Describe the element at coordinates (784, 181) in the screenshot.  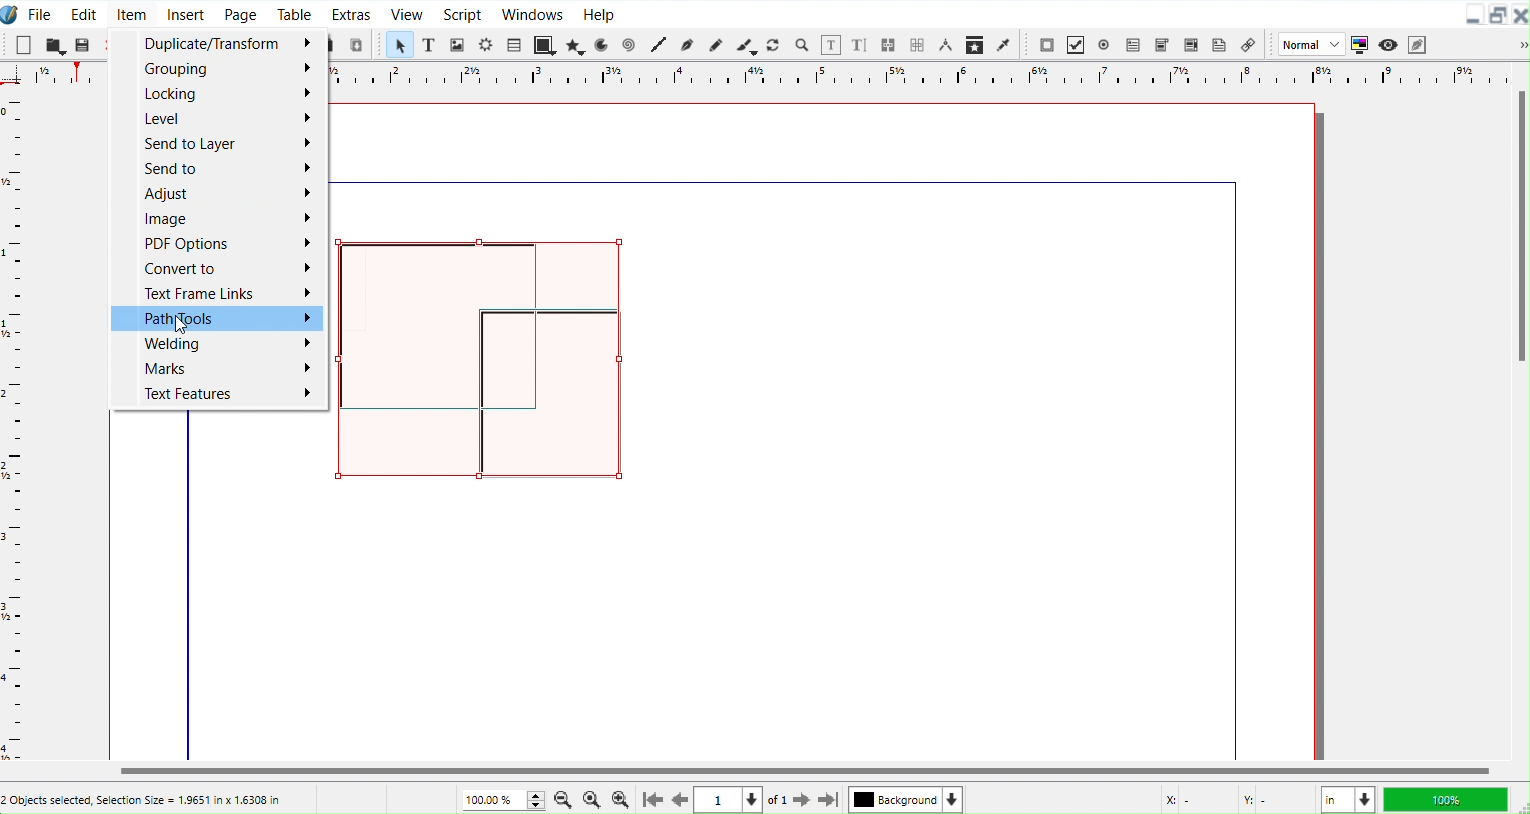
I see `line` at that location.